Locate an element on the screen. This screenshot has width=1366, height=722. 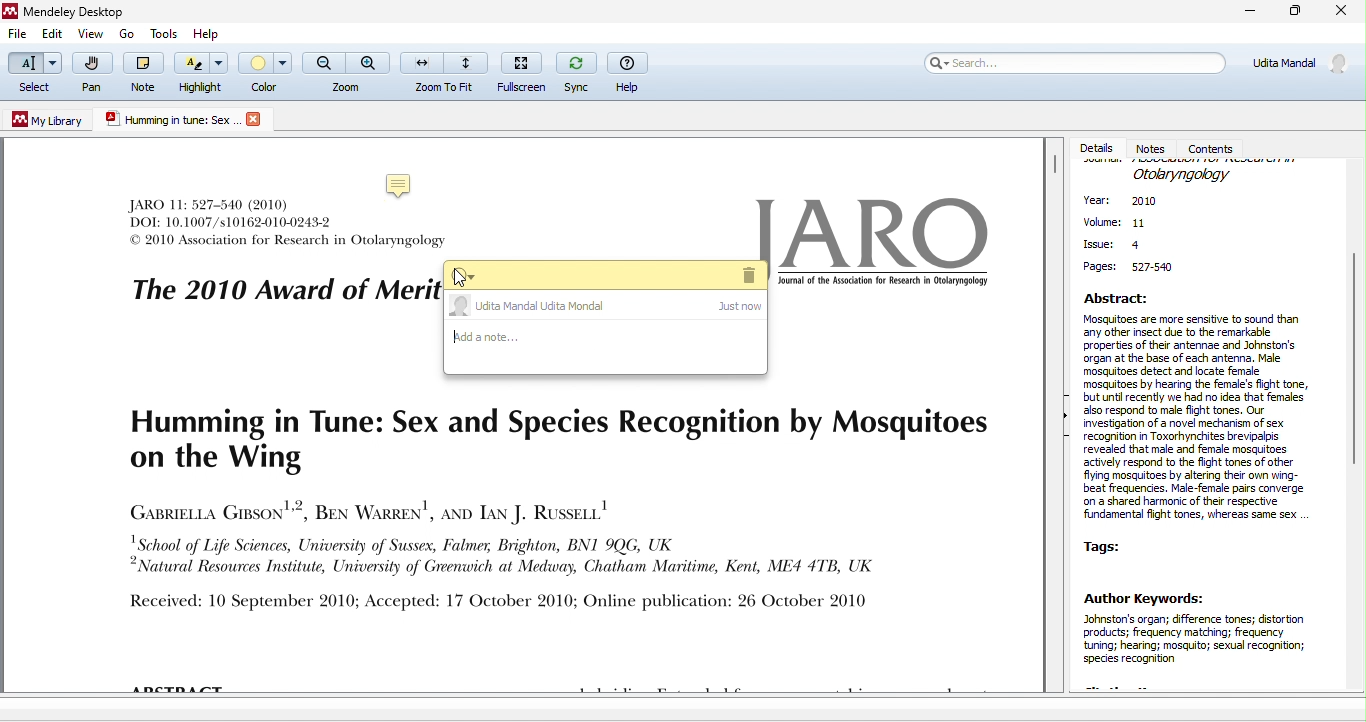
volume:11 is located at coordinates (1115, 224).